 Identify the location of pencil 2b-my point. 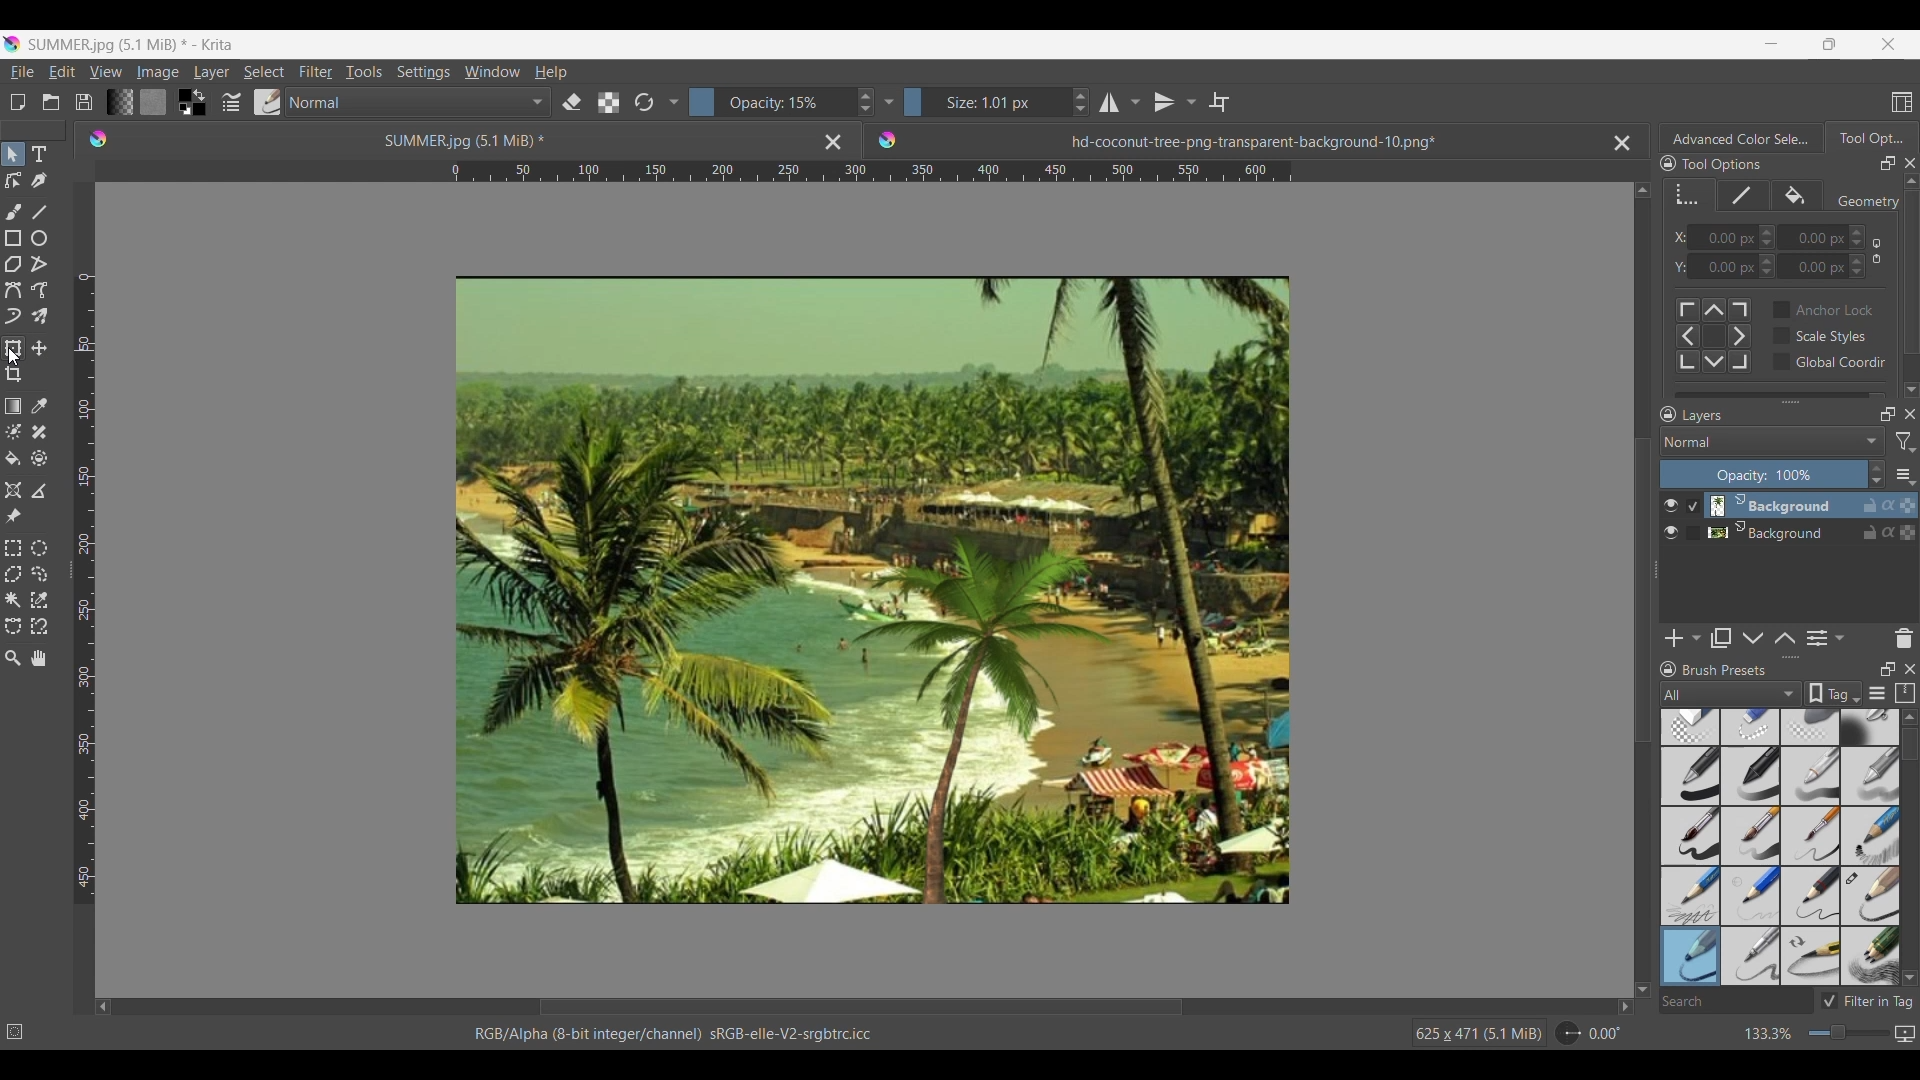
(1688, 894).